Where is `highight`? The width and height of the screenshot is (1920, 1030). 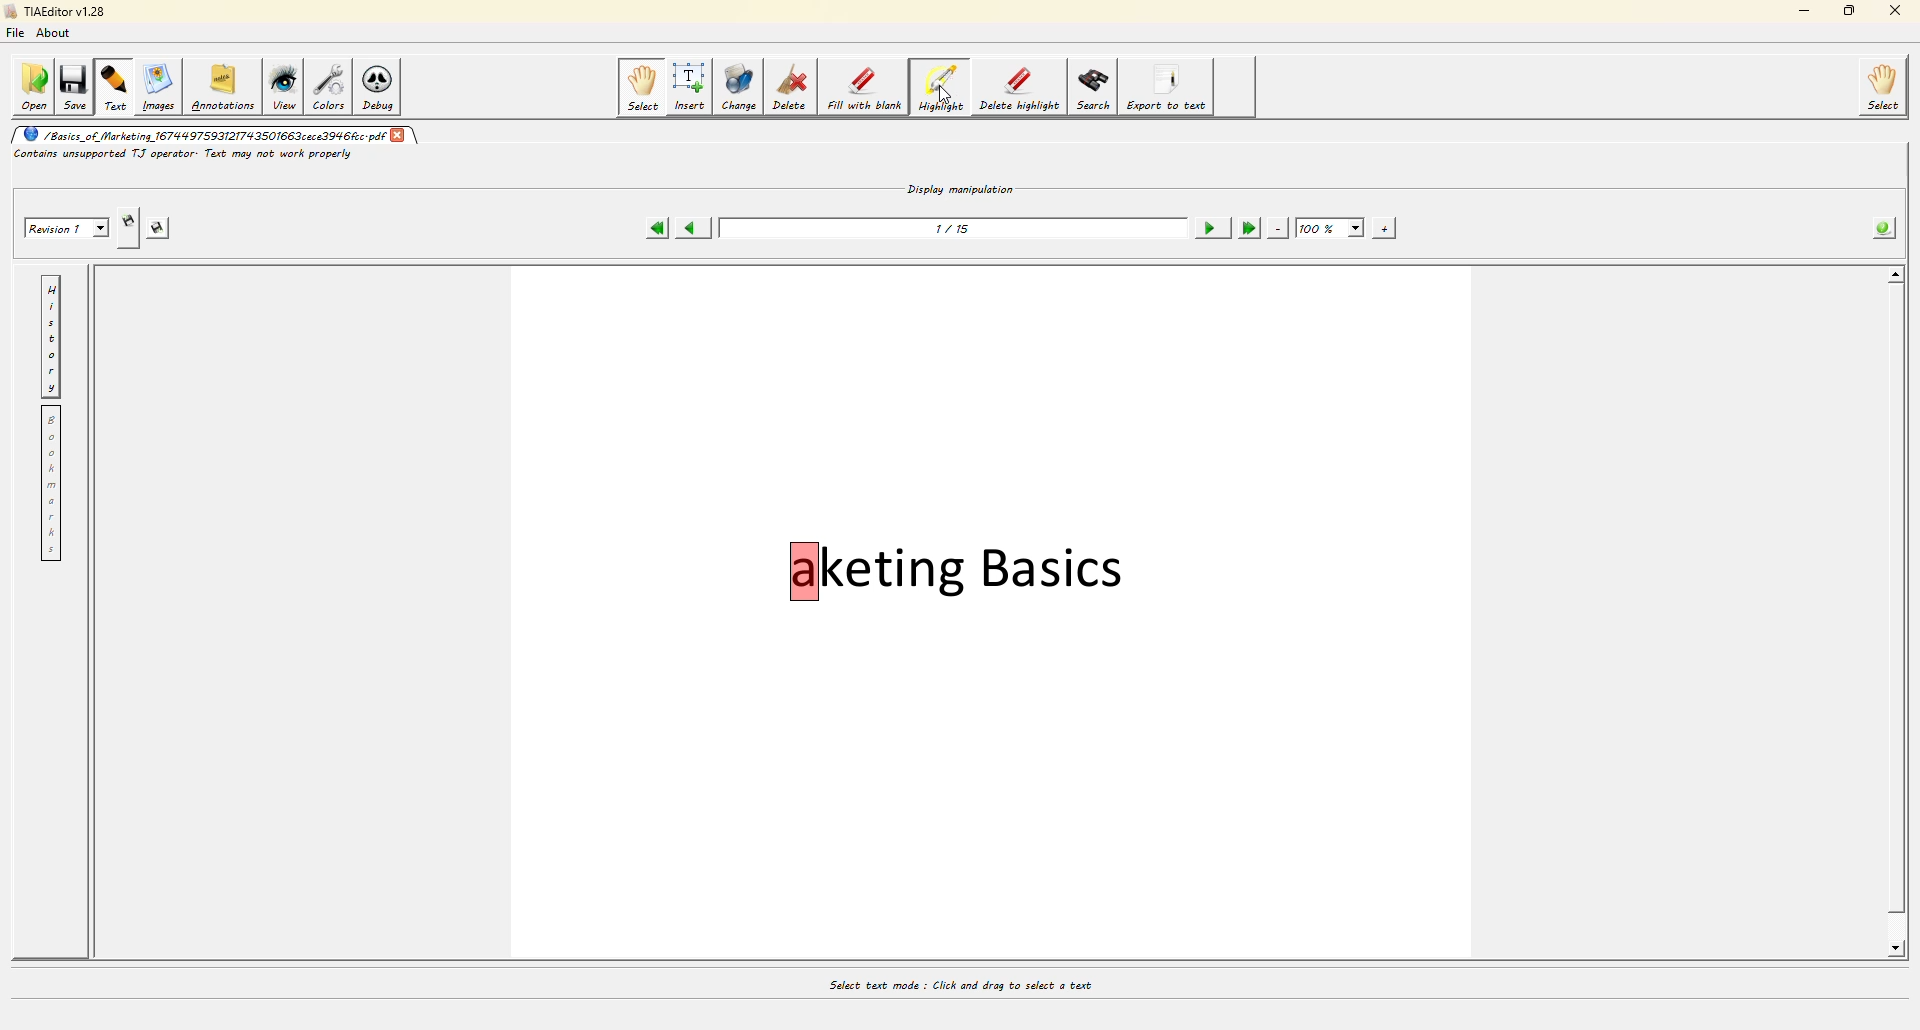
highight is located at coordinates (939, 88).